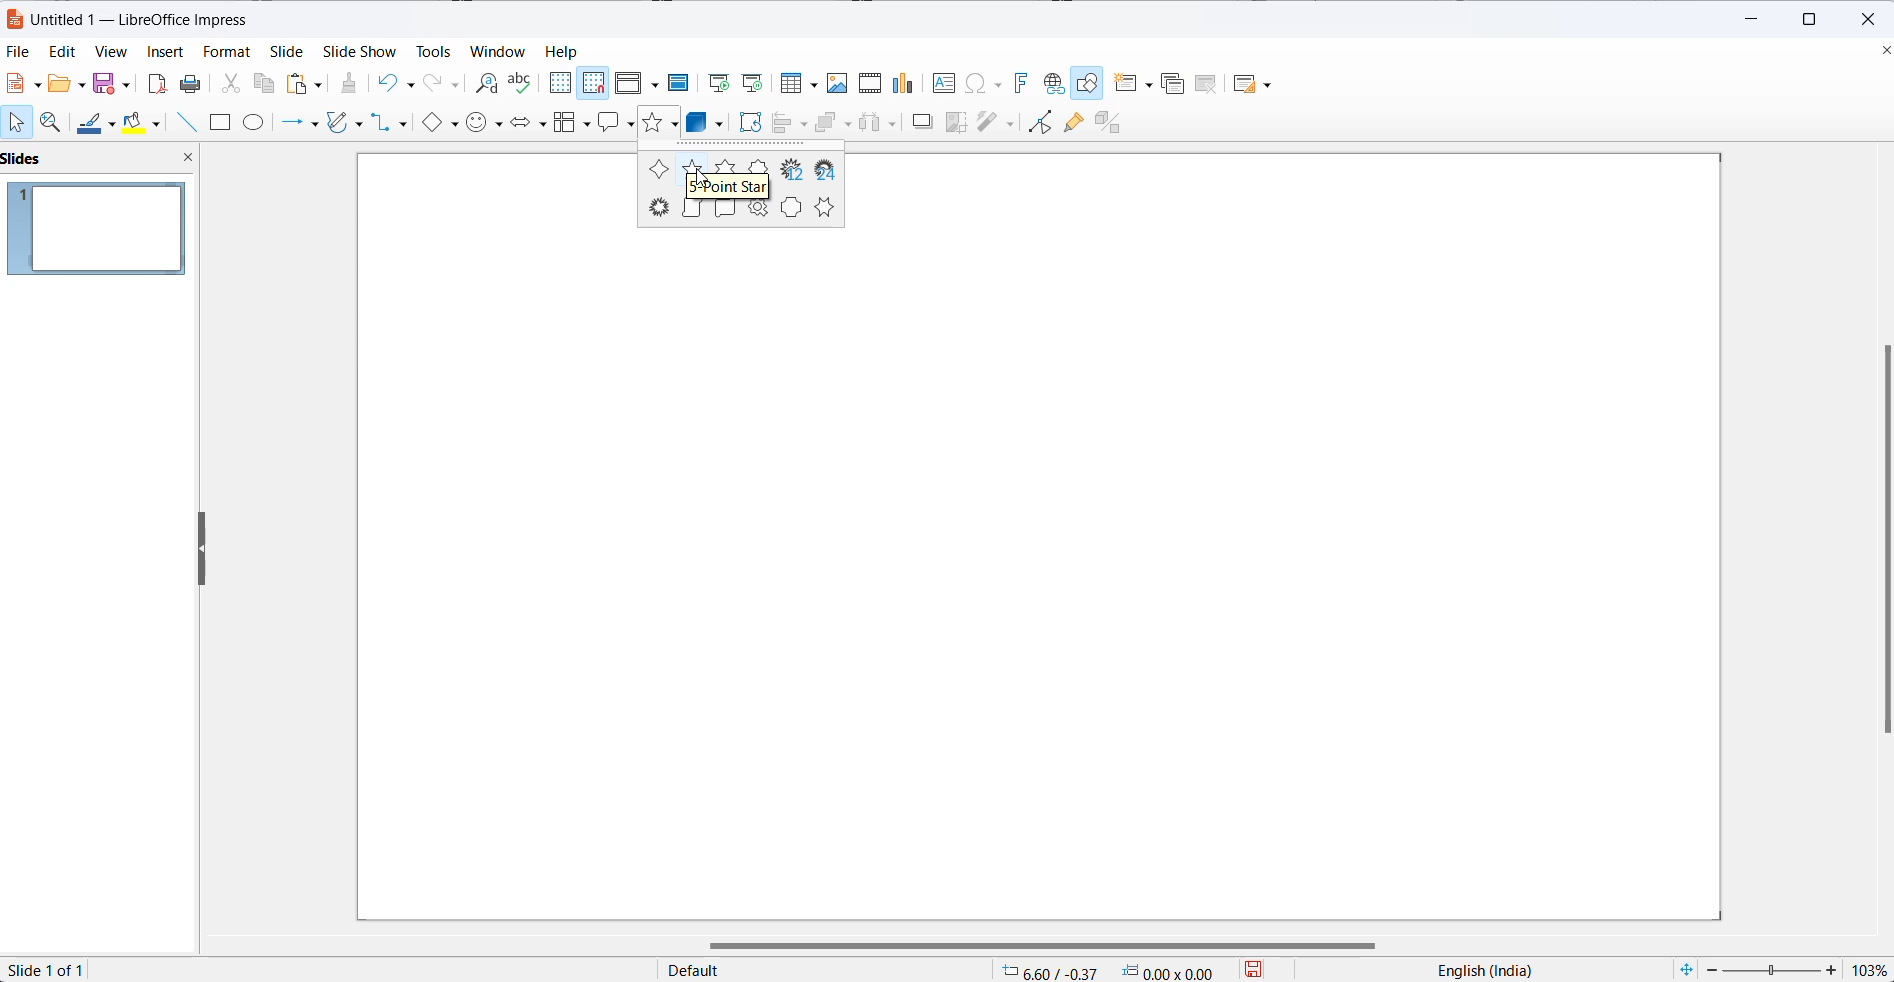  What do you see at coordinates (351, 83) in the screenshot?
I see `clone formatting` at bounding box center [351, 83].